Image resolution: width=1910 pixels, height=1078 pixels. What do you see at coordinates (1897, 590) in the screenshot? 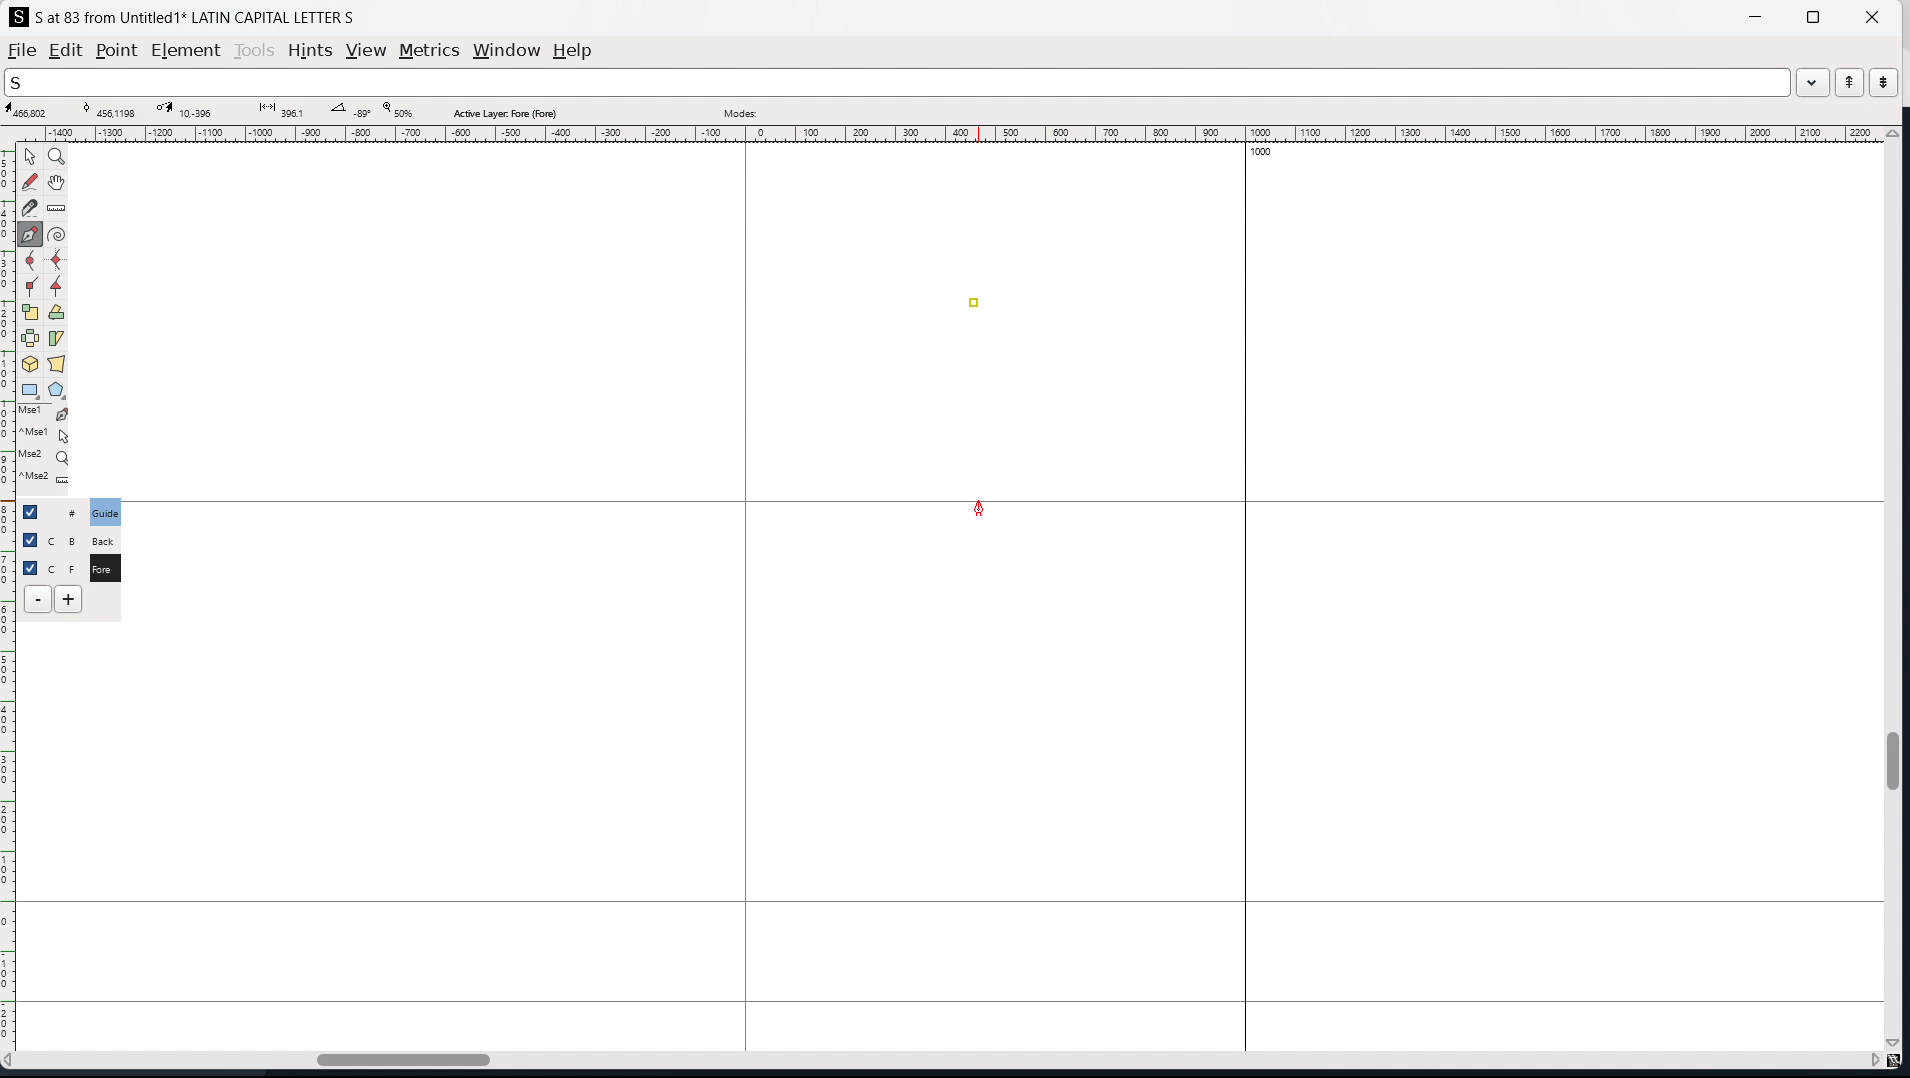
I see `vertical scrollbar` at bounding box center [1897, 590].